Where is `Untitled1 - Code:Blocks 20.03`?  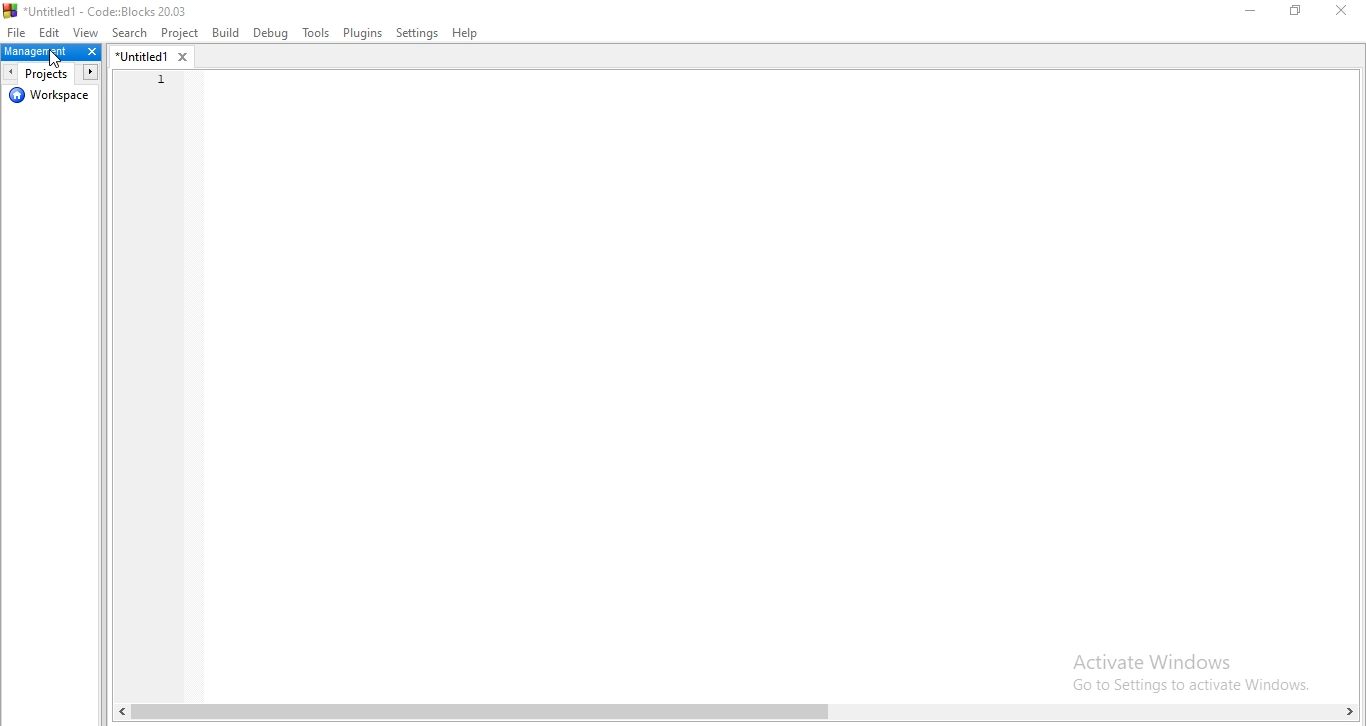
Untitled1 - Code:Blocks 20.03 is located at coordinates (100, 9).